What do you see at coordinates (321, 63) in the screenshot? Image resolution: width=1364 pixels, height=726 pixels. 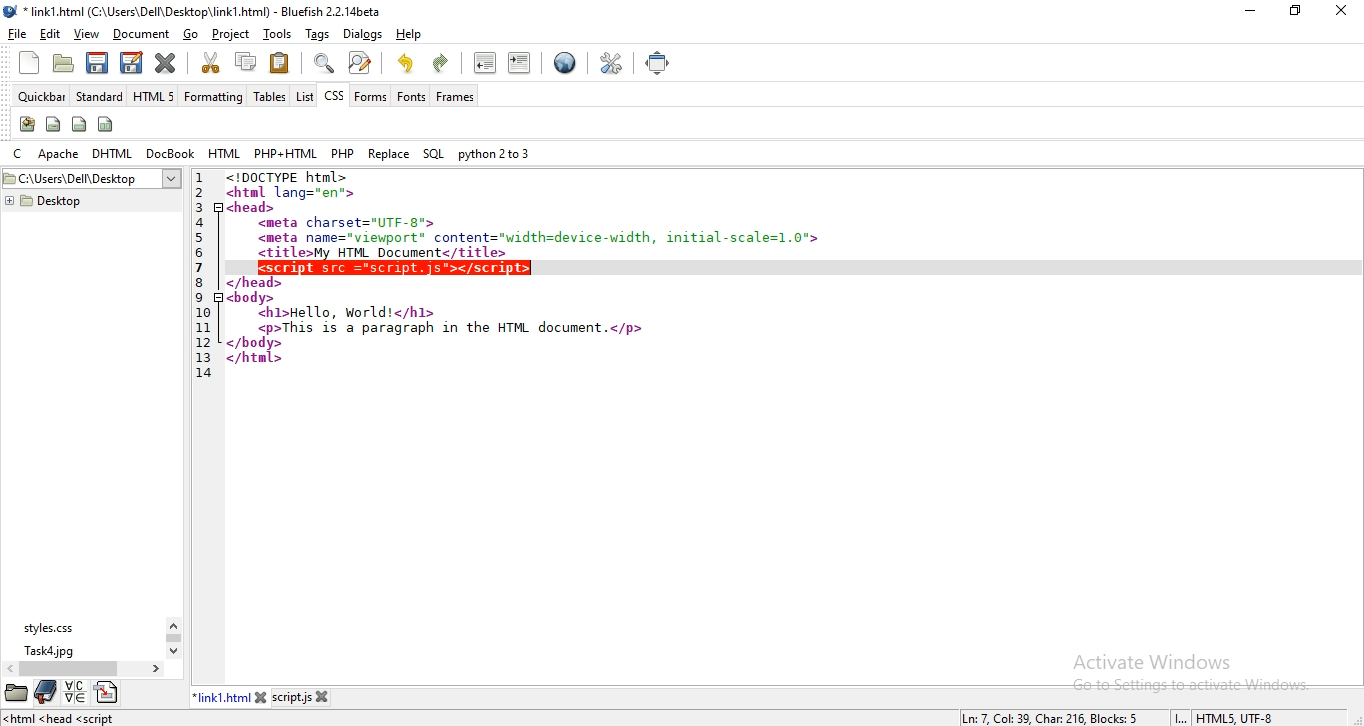 I see `show find bar` at bounding box center [321, 63].